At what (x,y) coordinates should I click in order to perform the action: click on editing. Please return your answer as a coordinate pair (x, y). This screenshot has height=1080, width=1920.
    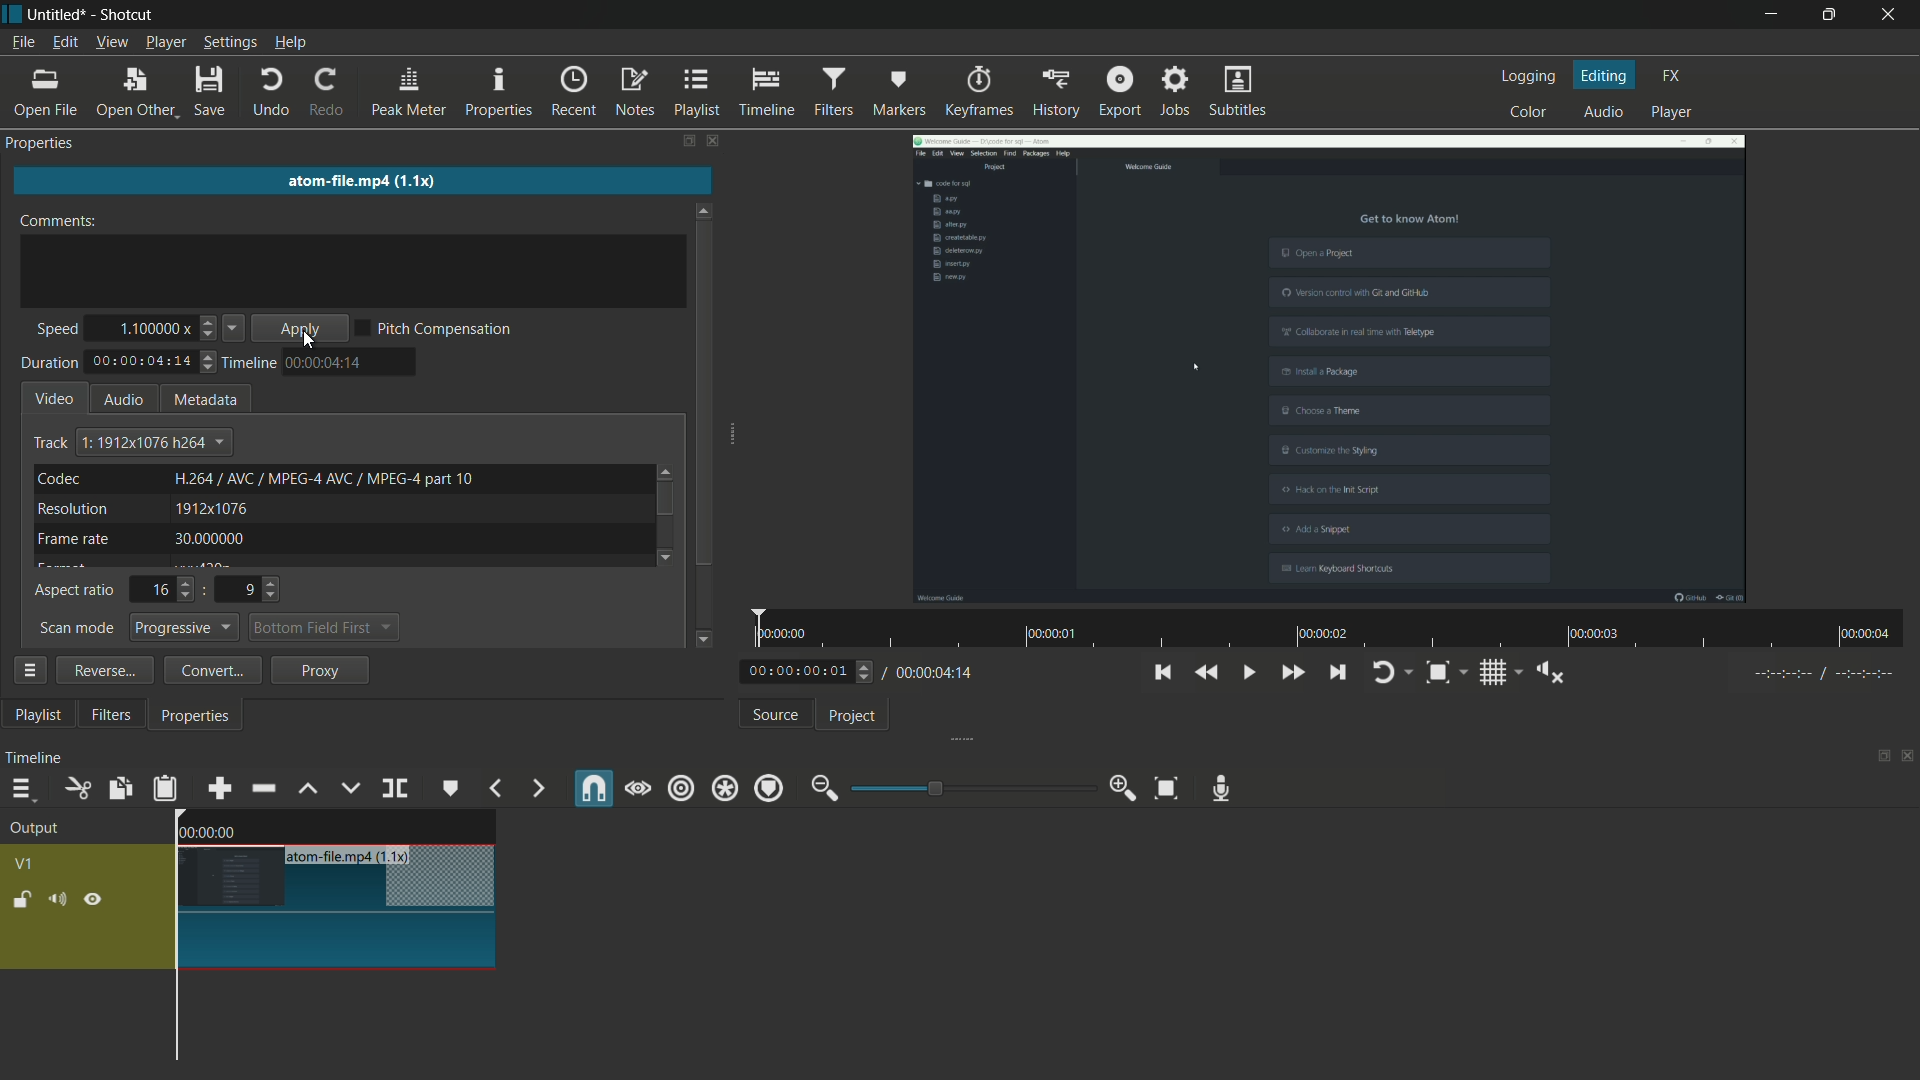
    Looking at the image, I should click on (1604, 75).